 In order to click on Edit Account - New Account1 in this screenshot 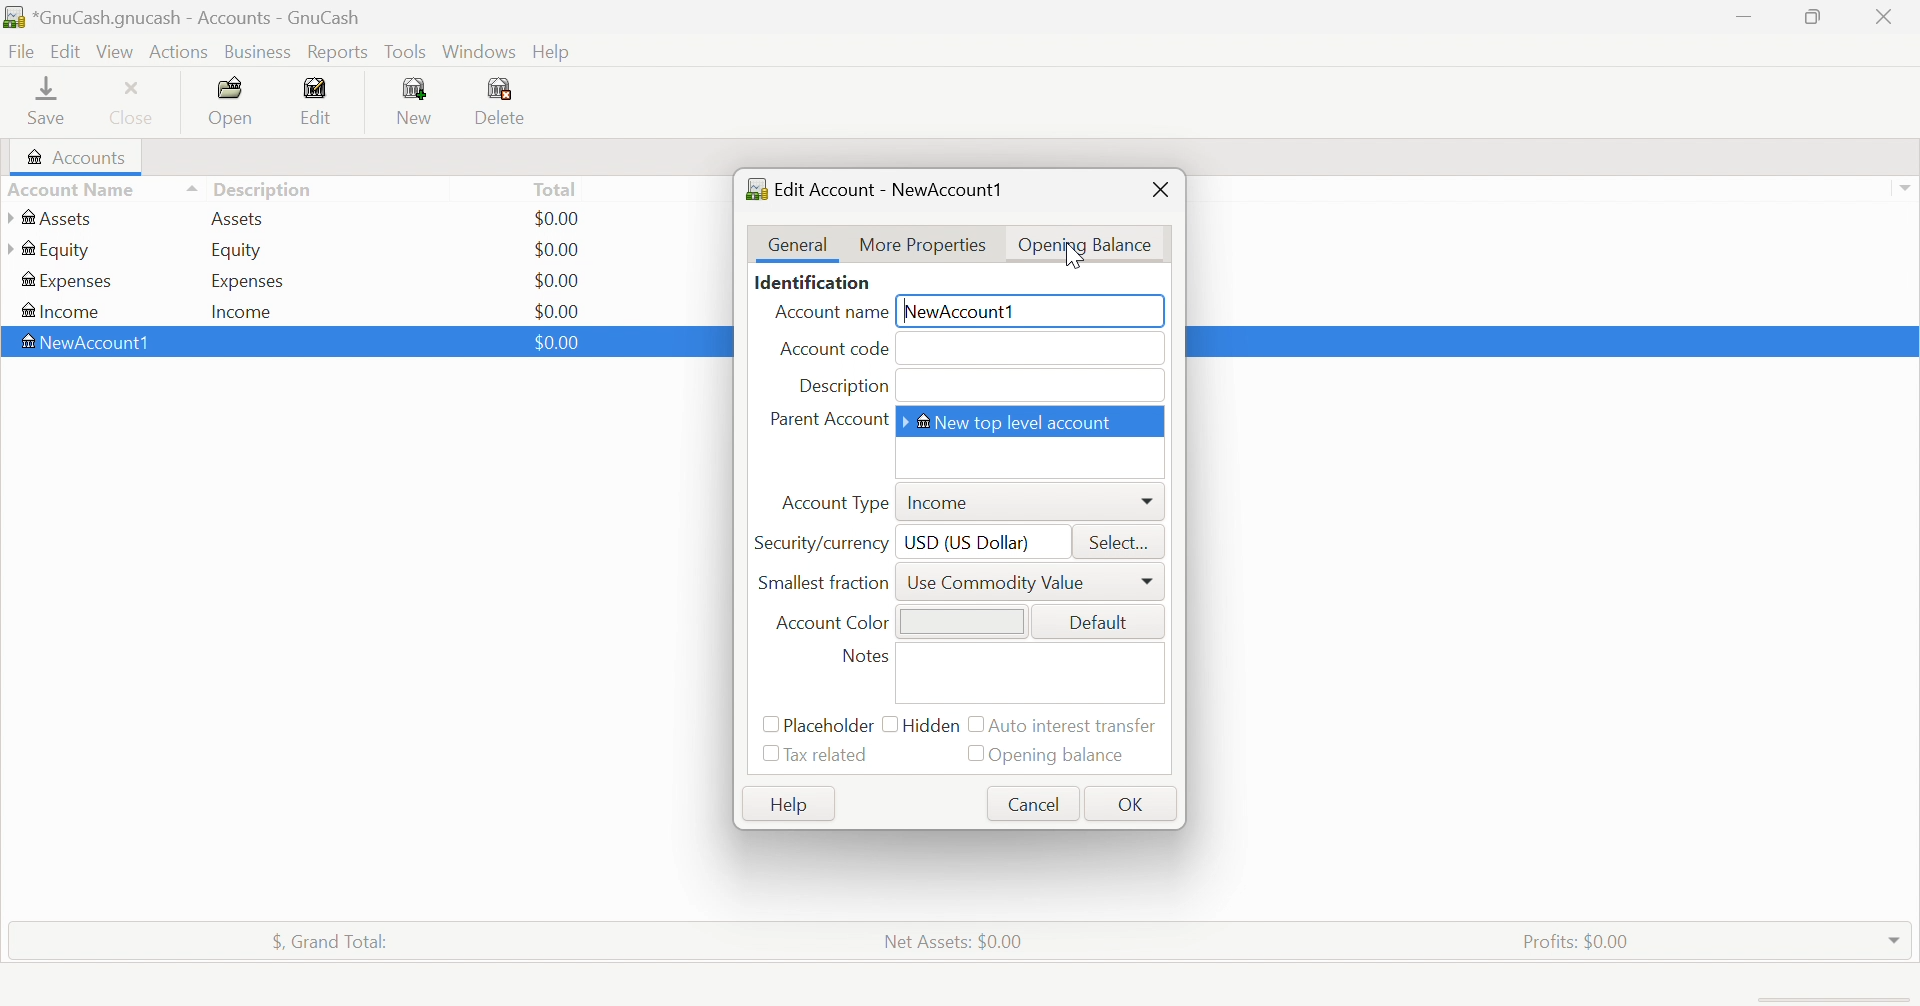, I will do `click(882, 189)`.